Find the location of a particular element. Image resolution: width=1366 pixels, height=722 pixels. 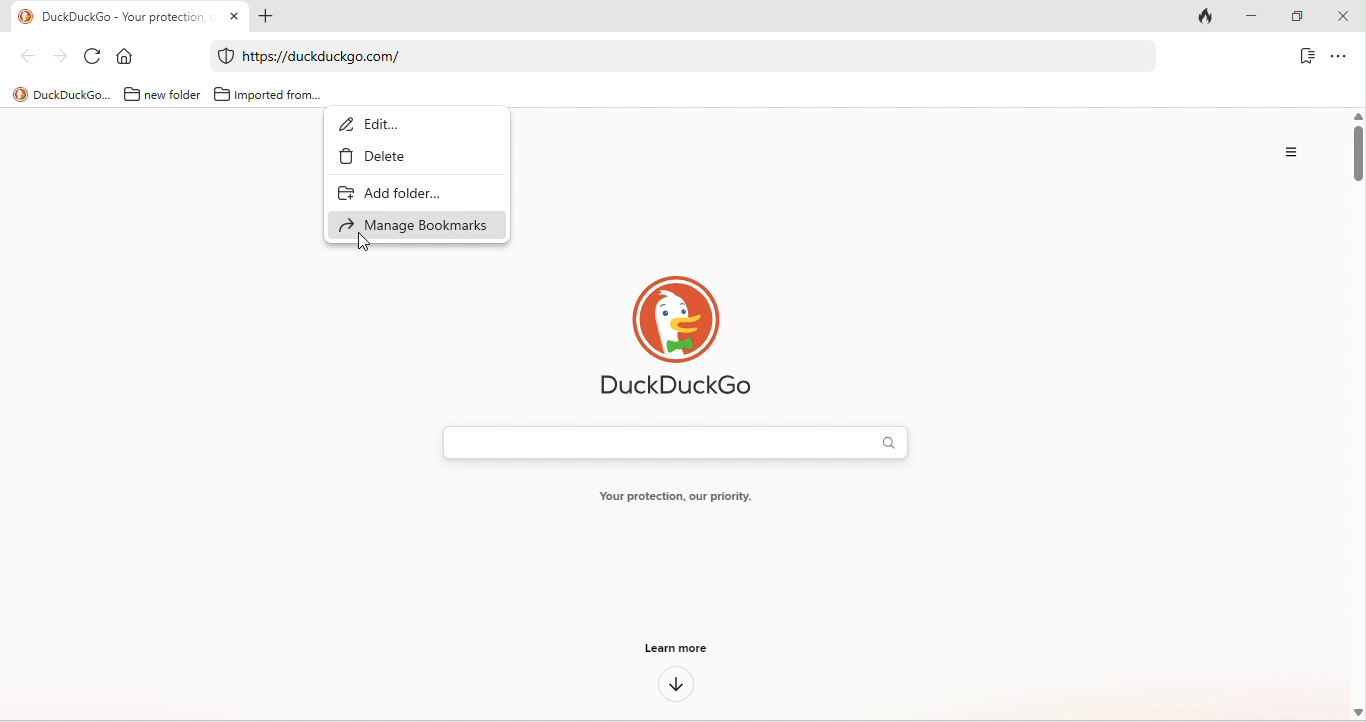

search bar is located at coordinates (670, 442).